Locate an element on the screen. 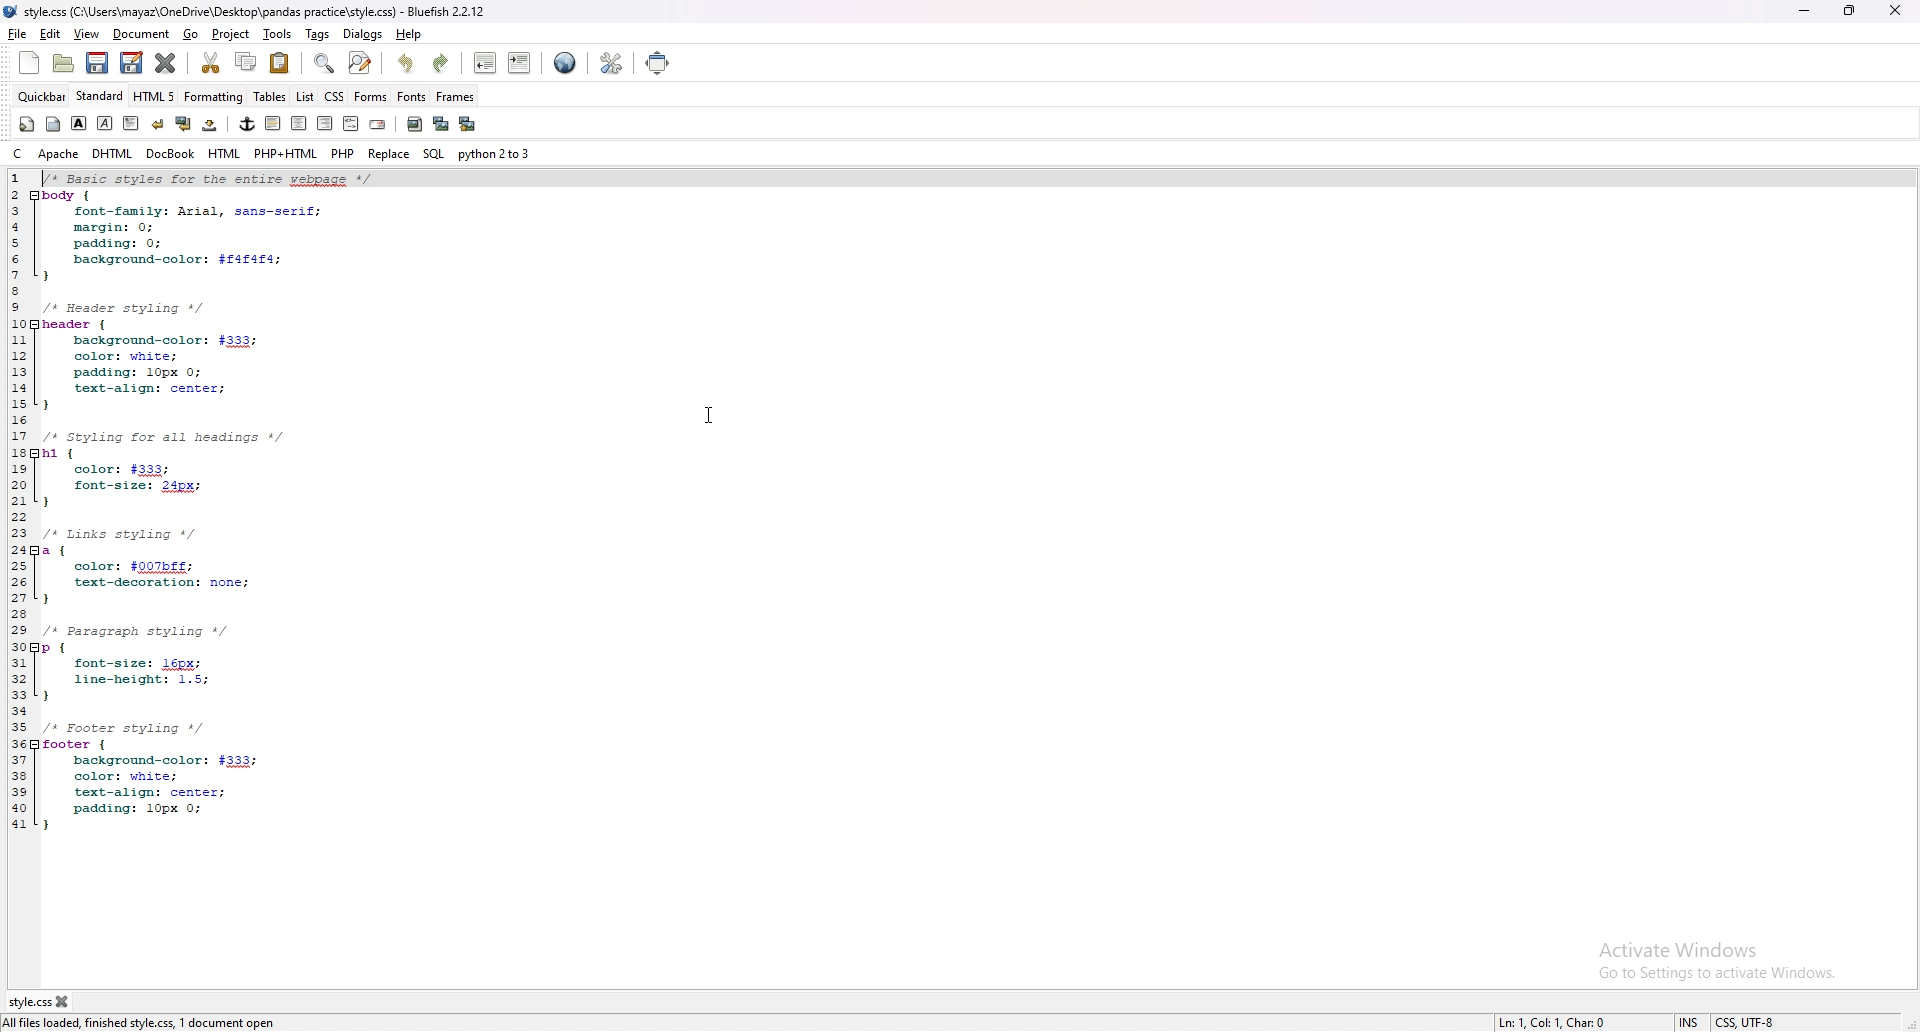 The image size is (1920, 1032). quickstart is located at coordinates (26, 124).